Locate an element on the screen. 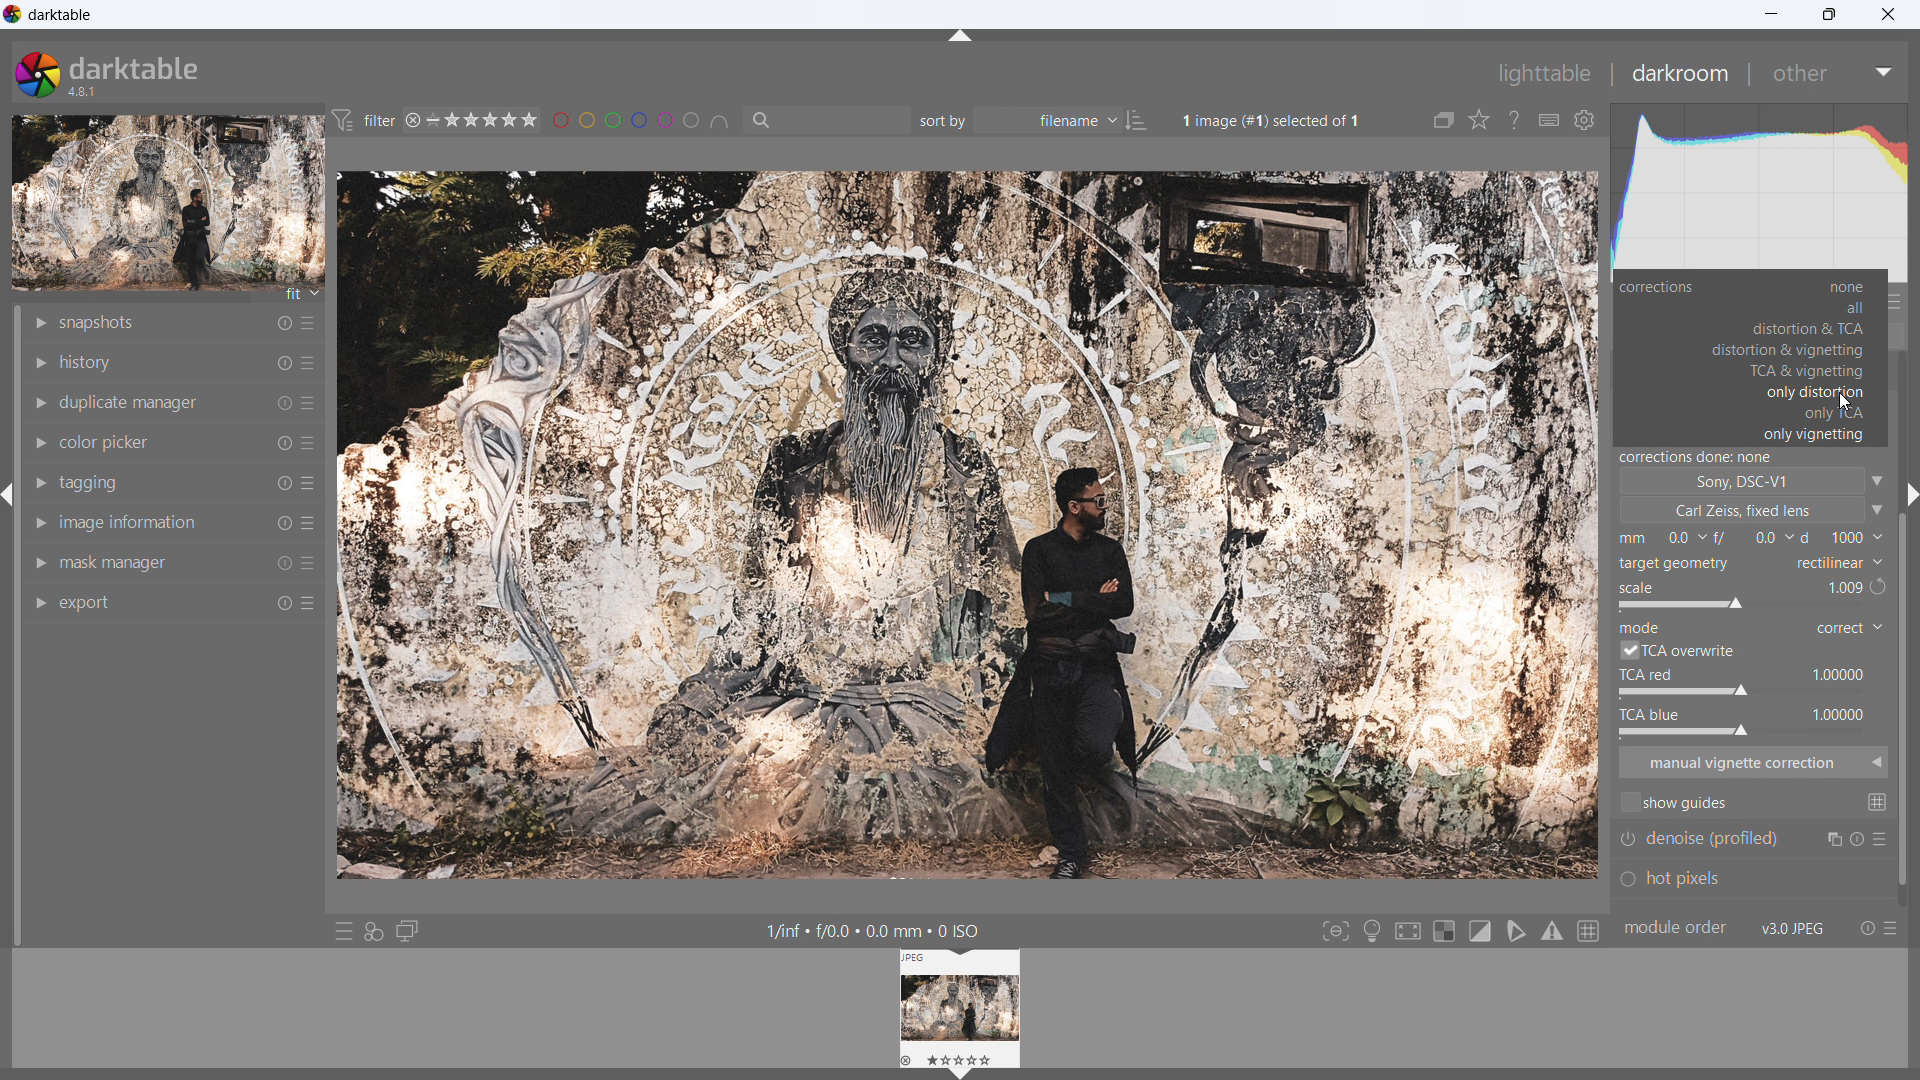 Image resolution: width=1920 pixels, height=1080 pixels. more options is located at coordinates (311, 360).